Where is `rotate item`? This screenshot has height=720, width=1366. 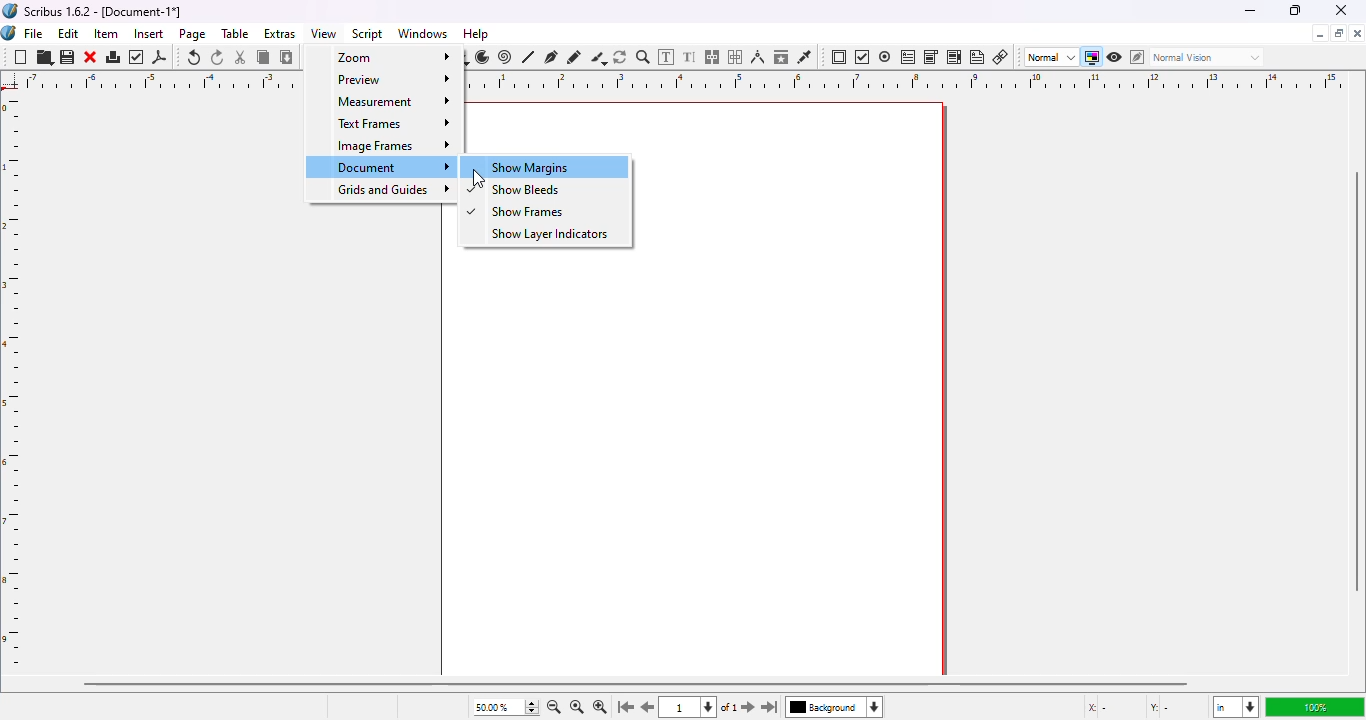
rotate item is located at coordinates (621, 57).